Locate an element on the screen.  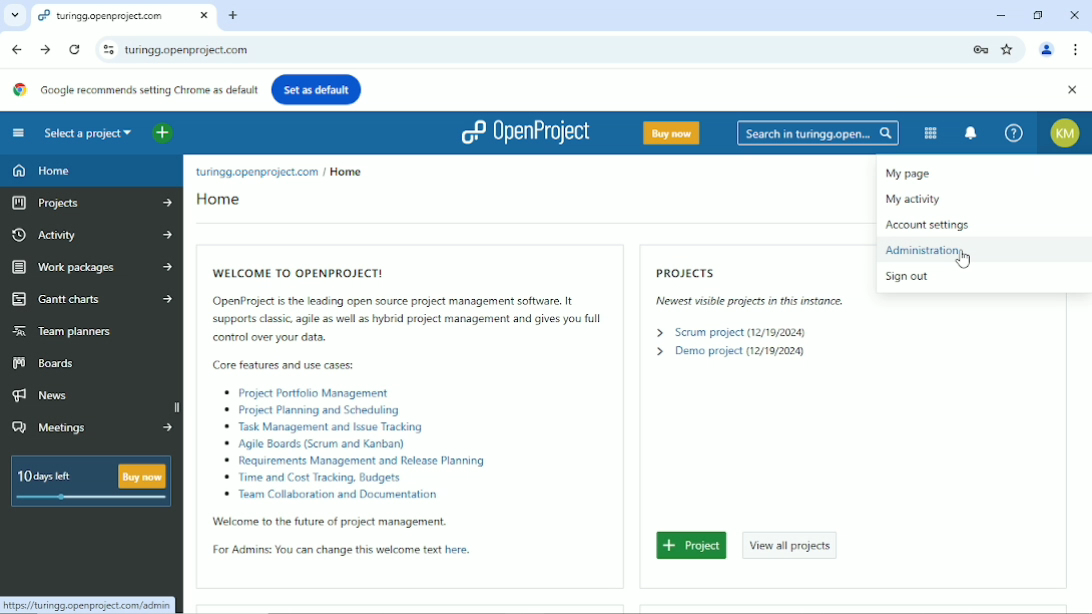
Close is located at coordinates (1074, 13).